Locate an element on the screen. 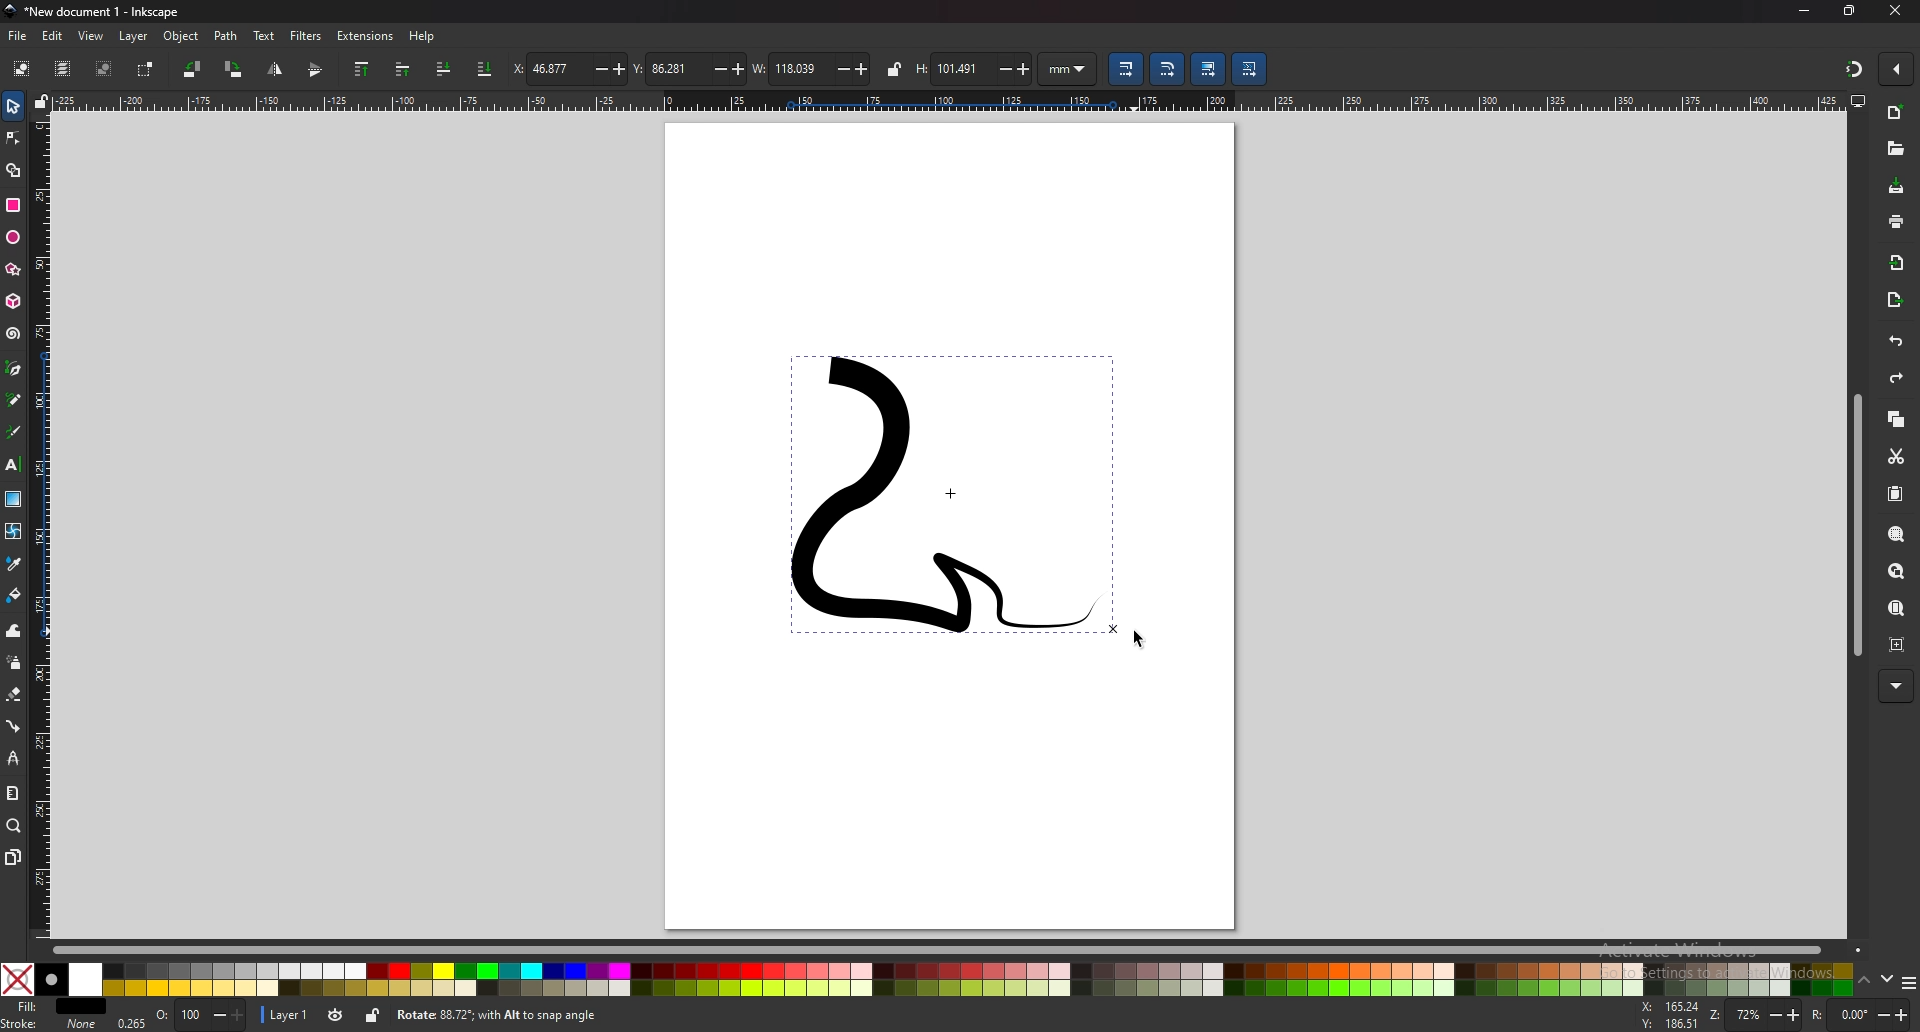 The height and width of the screenshot is (1032, 1920). paste is located at coordinates (1897, 495).